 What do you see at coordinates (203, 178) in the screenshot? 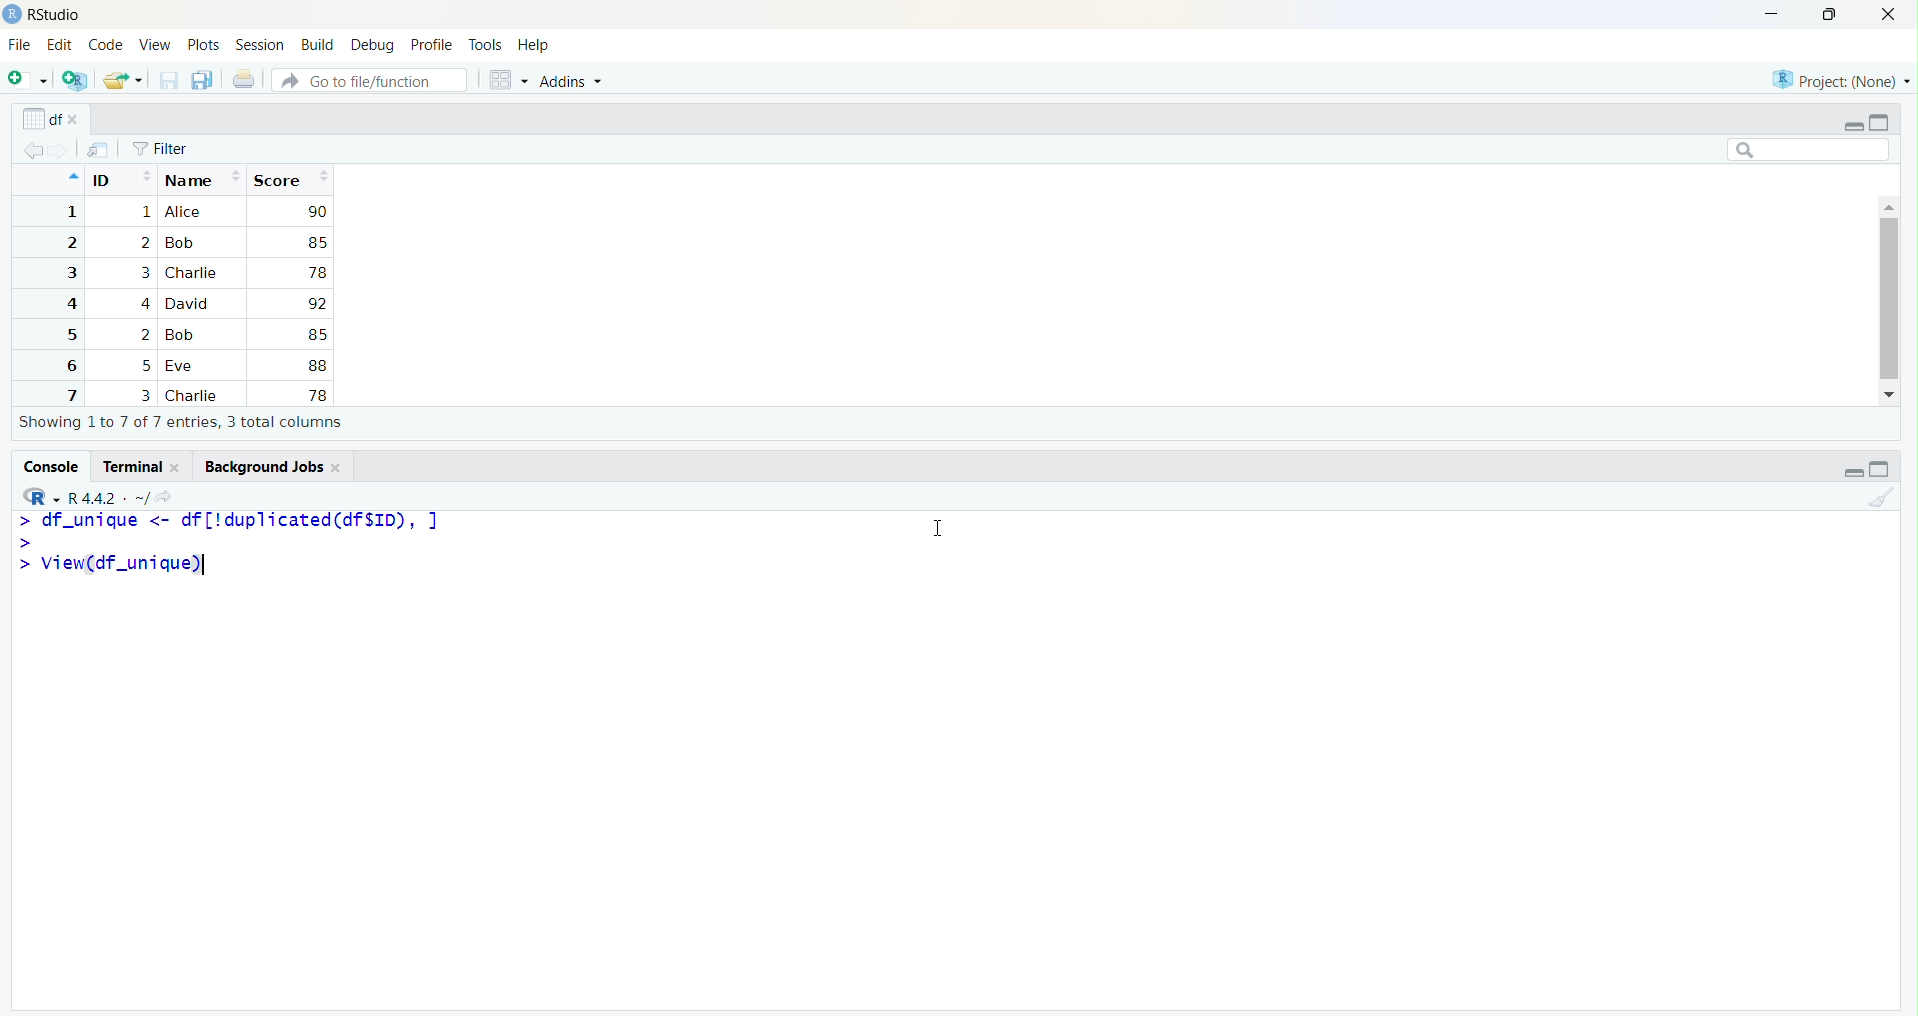
I see `Name` at bounding box center [203, 178].